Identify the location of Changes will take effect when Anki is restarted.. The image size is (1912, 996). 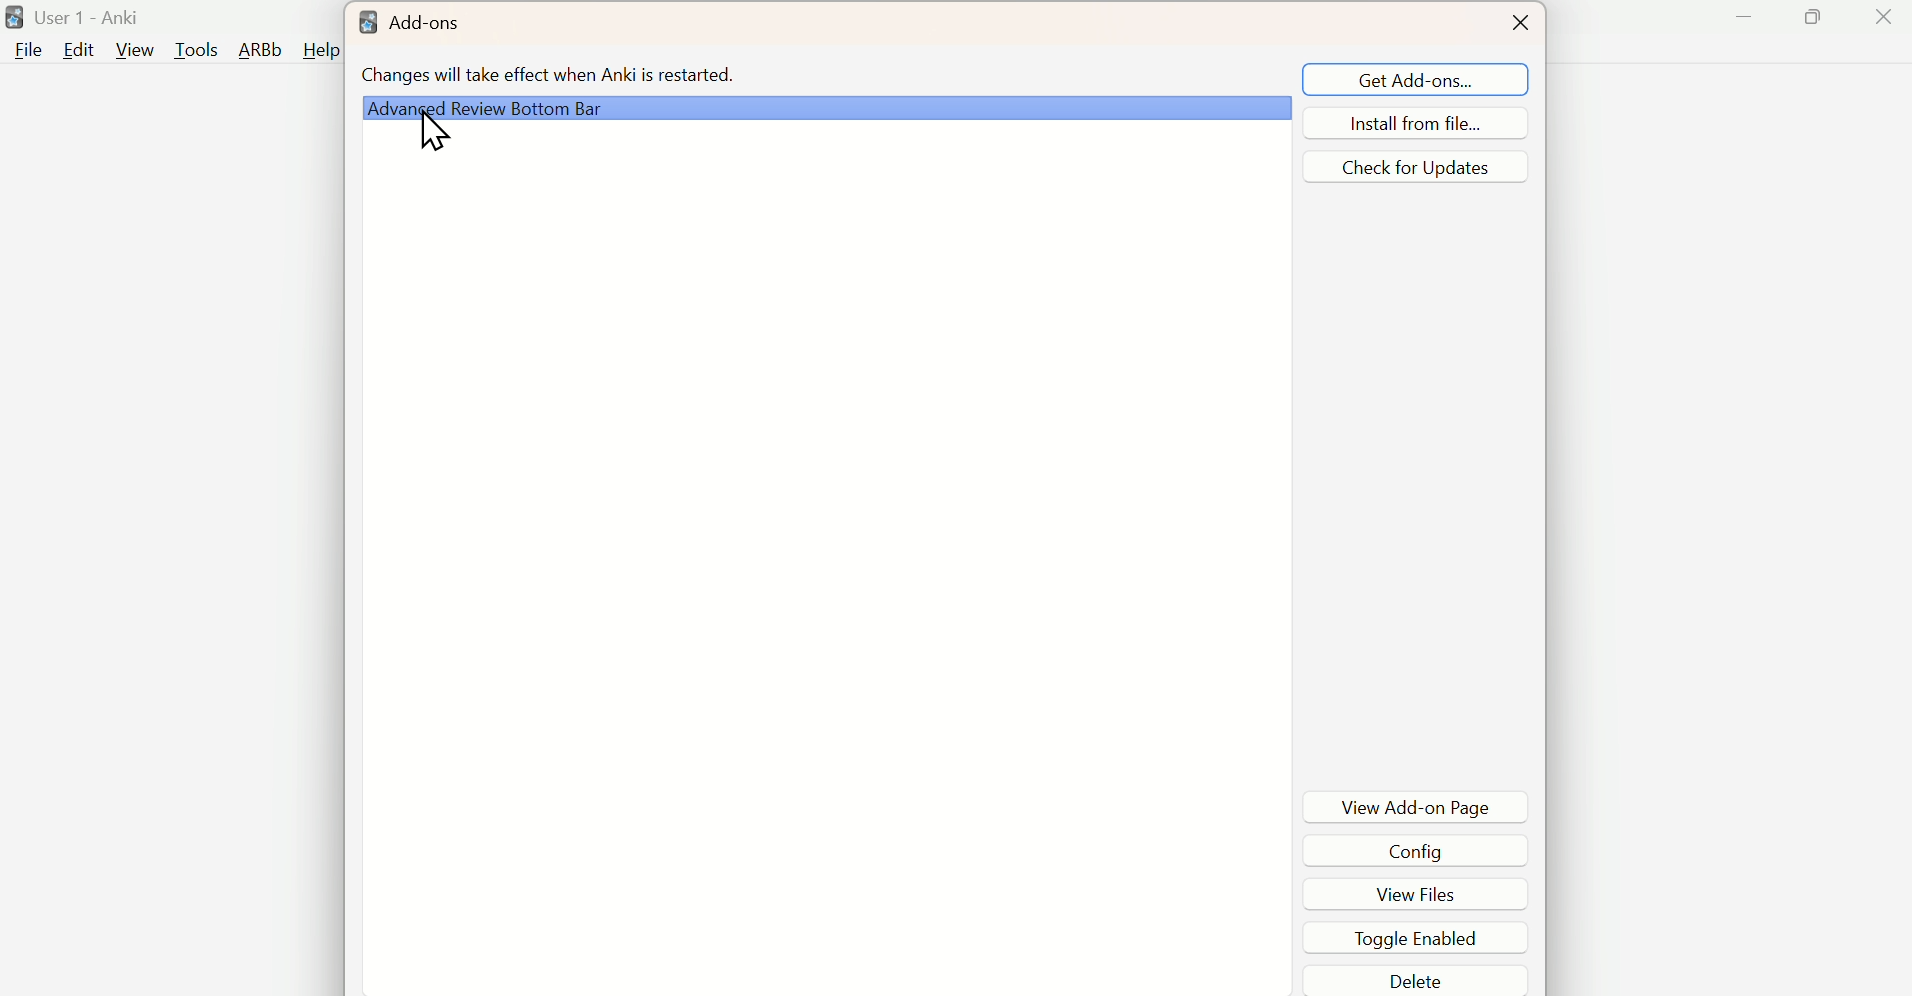
(550, 73).